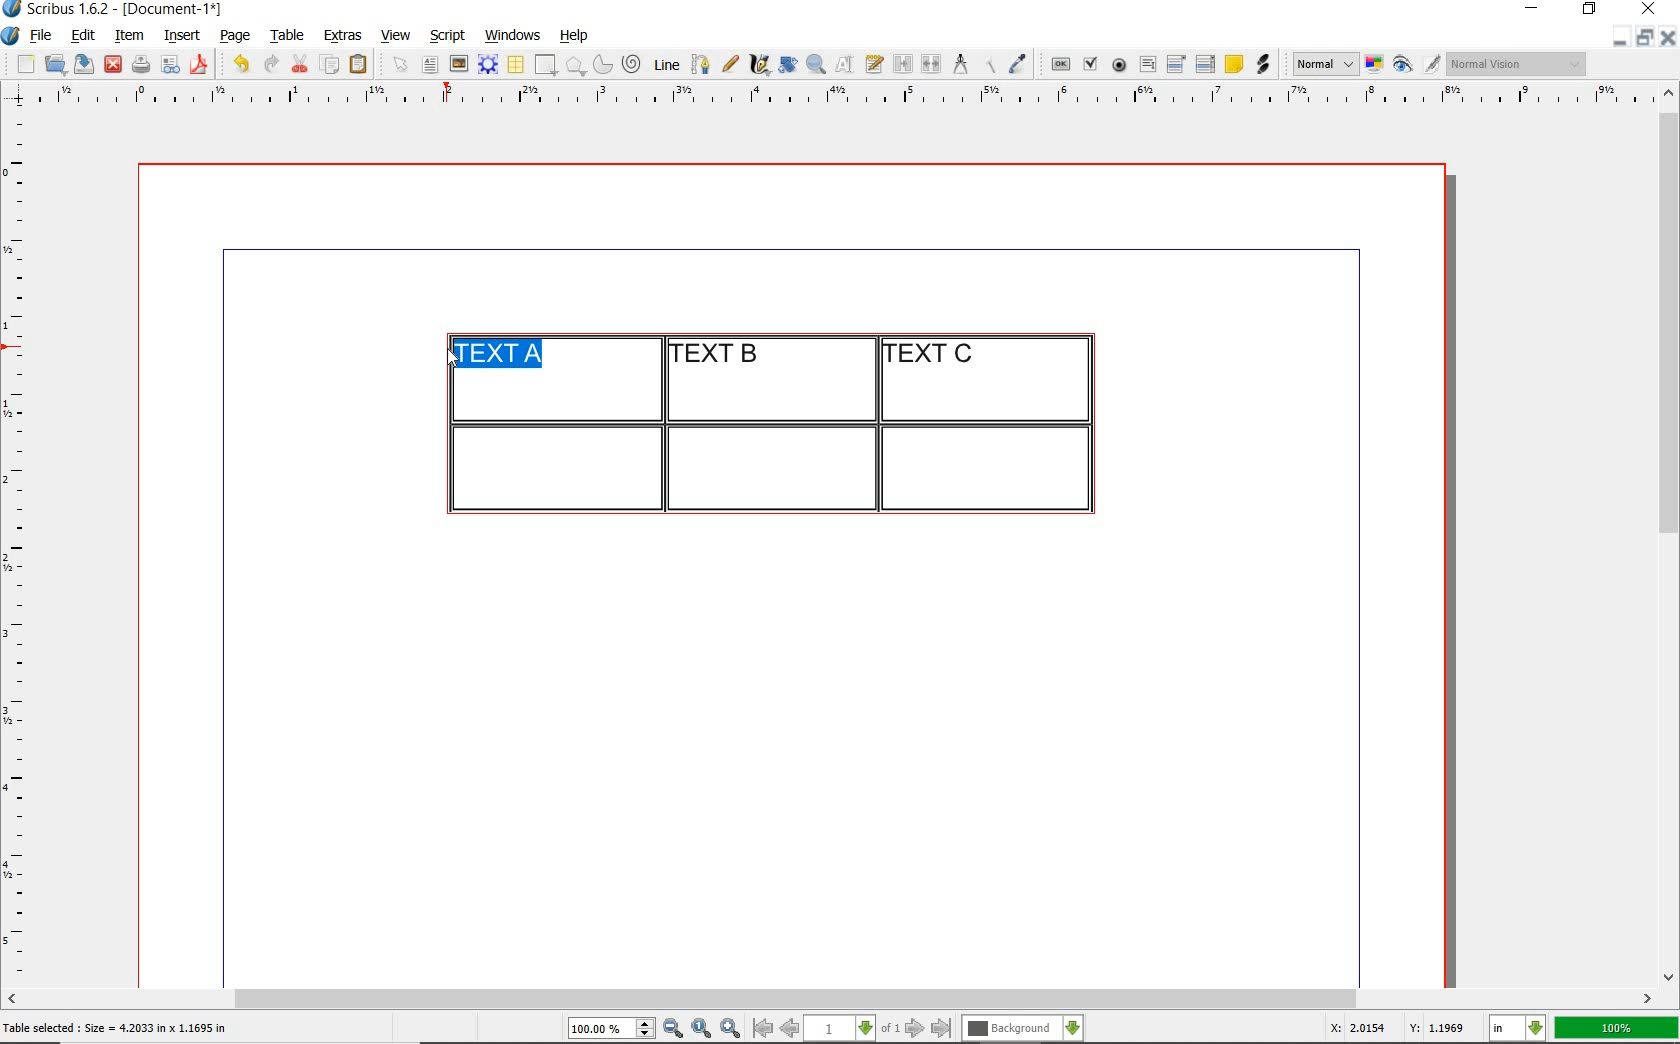 This screenshot has width=1680, height=1044. Describe the element at coordinates (81, 64) in the screenshot. I see `save` at that location.